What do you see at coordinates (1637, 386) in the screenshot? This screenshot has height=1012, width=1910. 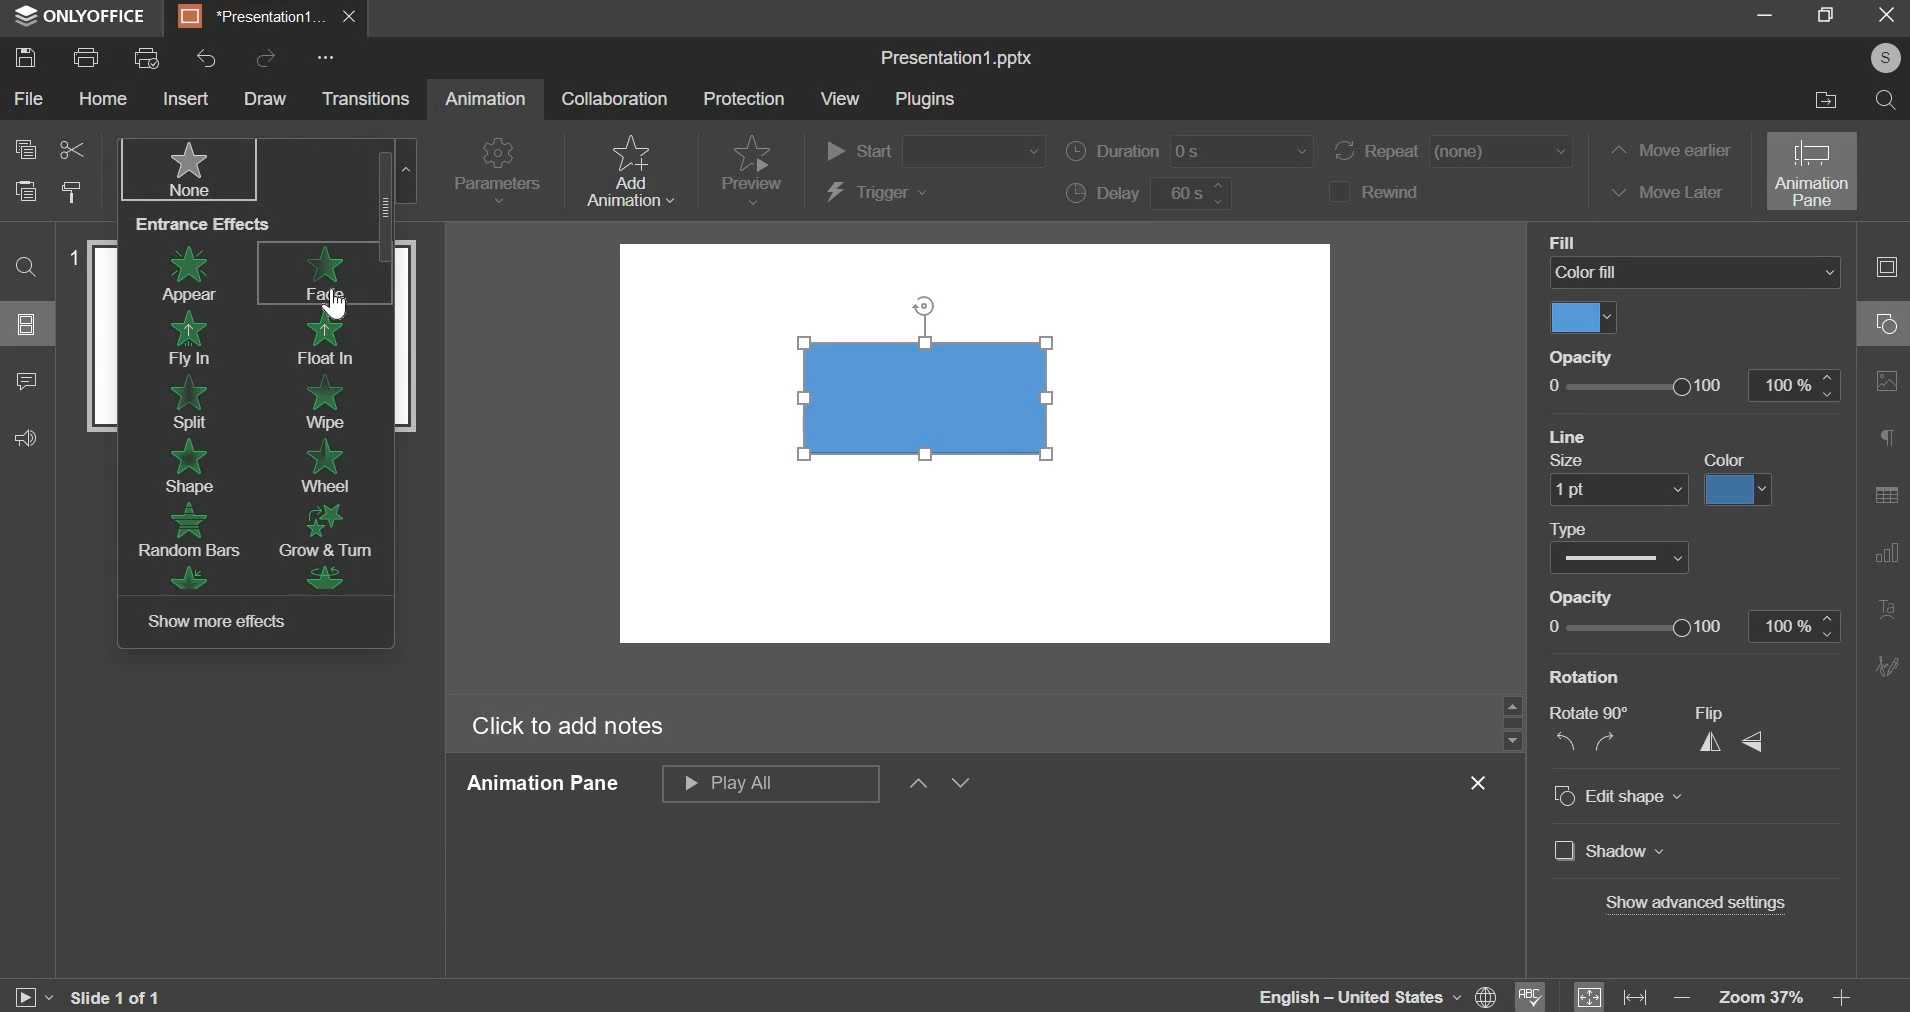 I see `opacity` at bounding box center [1637, 386].